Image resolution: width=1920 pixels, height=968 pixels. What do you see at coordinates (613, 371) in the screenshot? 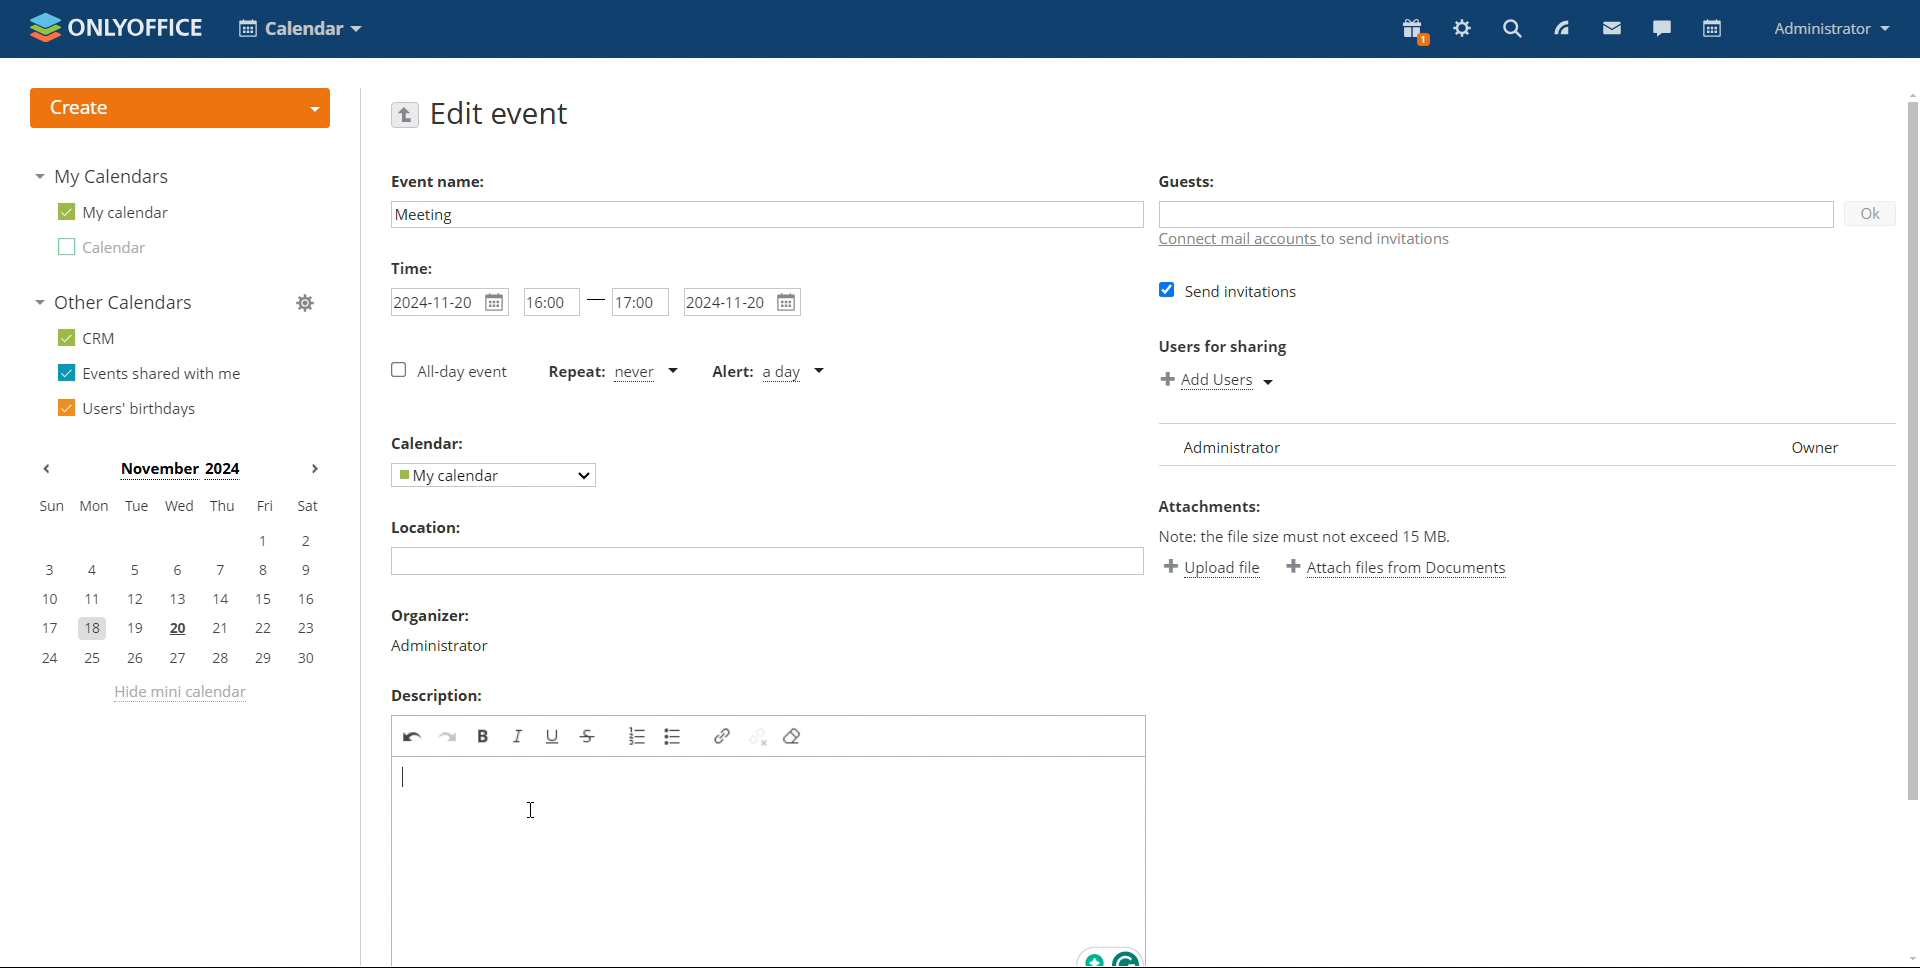
I see `event repetition` at bounding box center [613, 371].